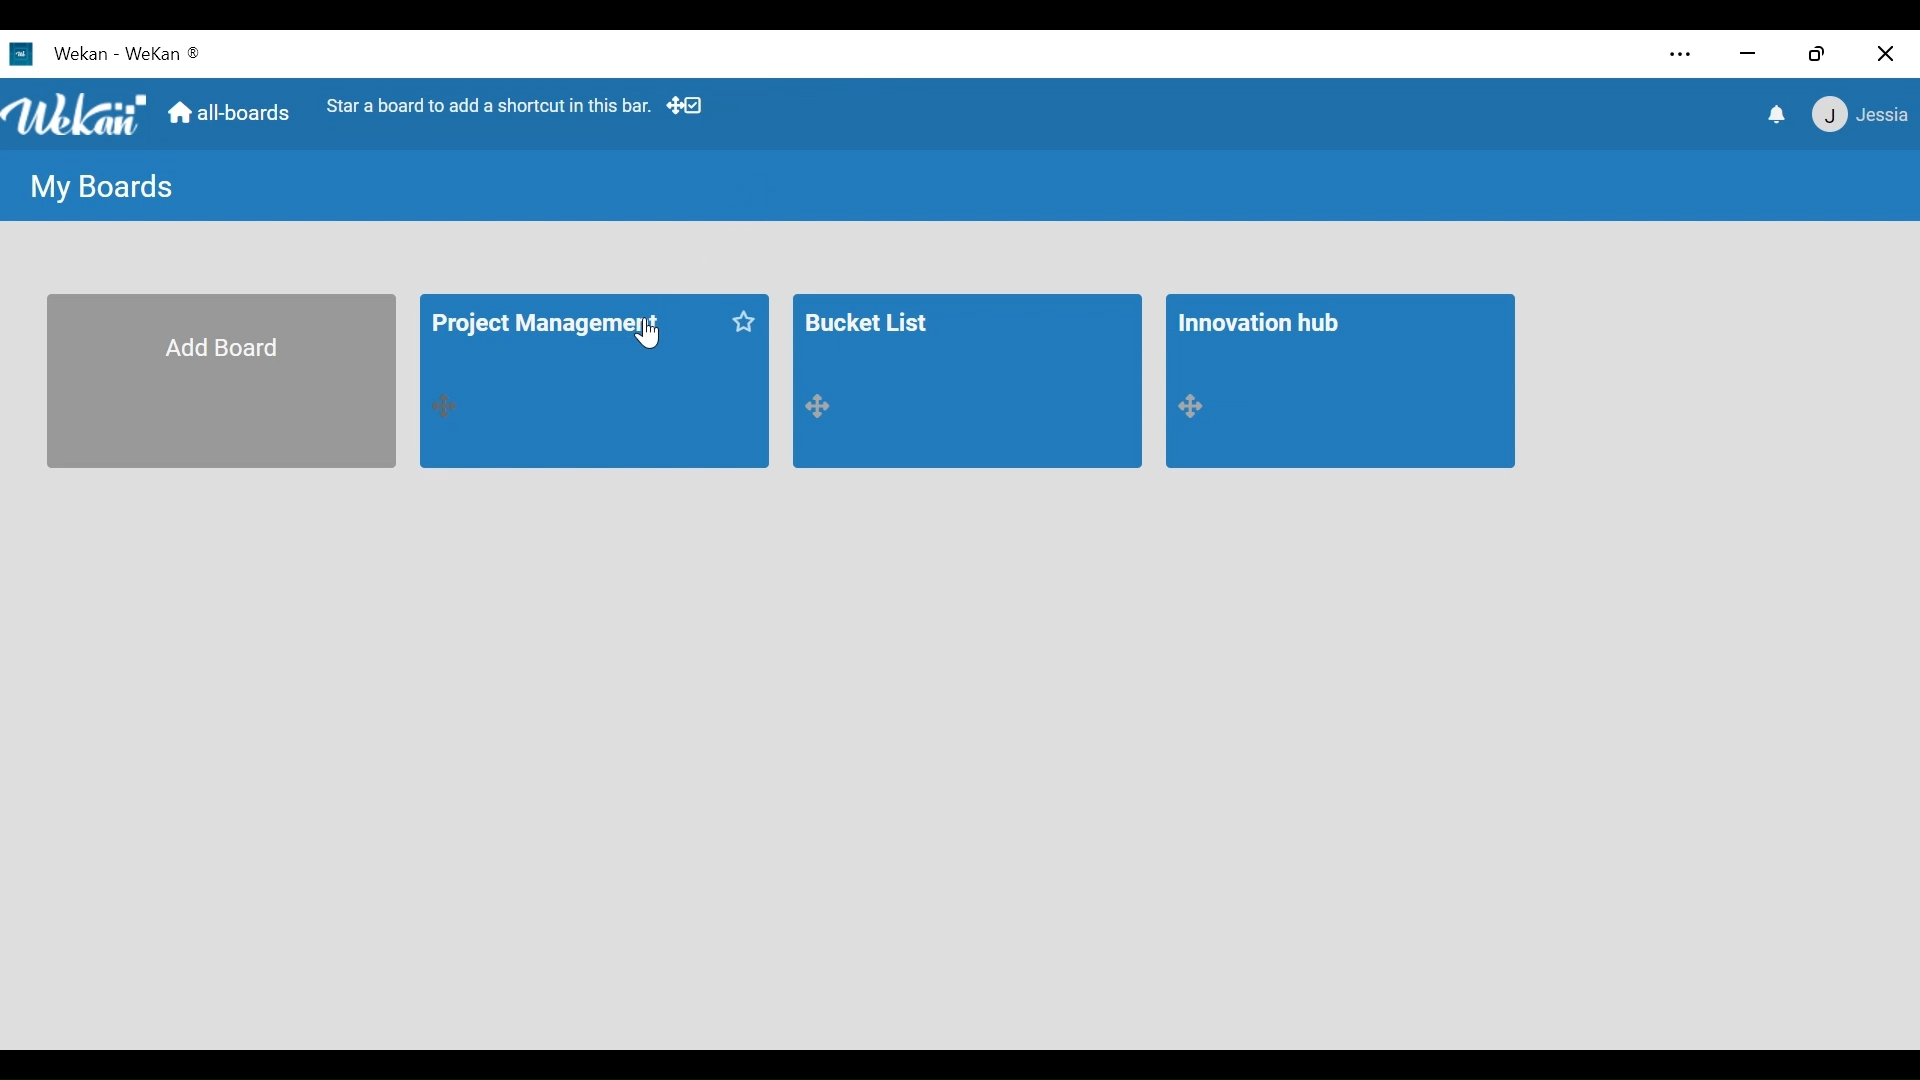  What do you see at coordinates (163, 52) in the screenshot?
I see `Wekan` at bounding box center [163, 52].